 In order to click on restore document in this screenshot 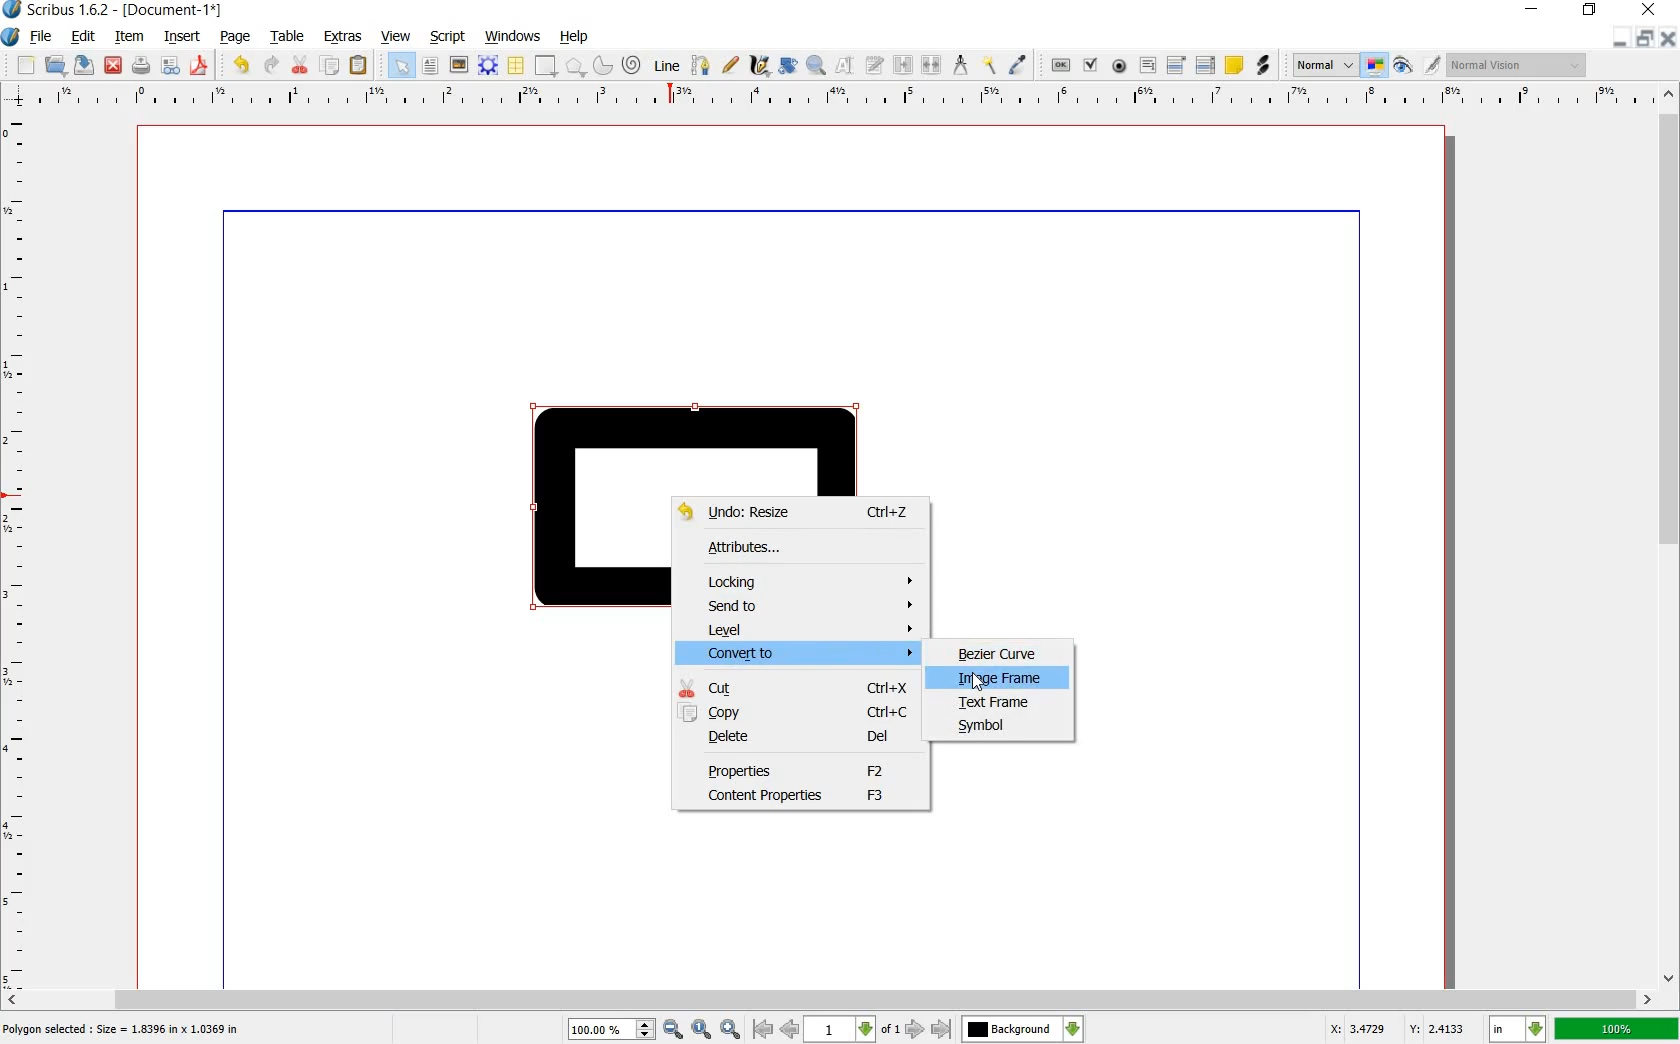, I will do `click(1646, 37)`.